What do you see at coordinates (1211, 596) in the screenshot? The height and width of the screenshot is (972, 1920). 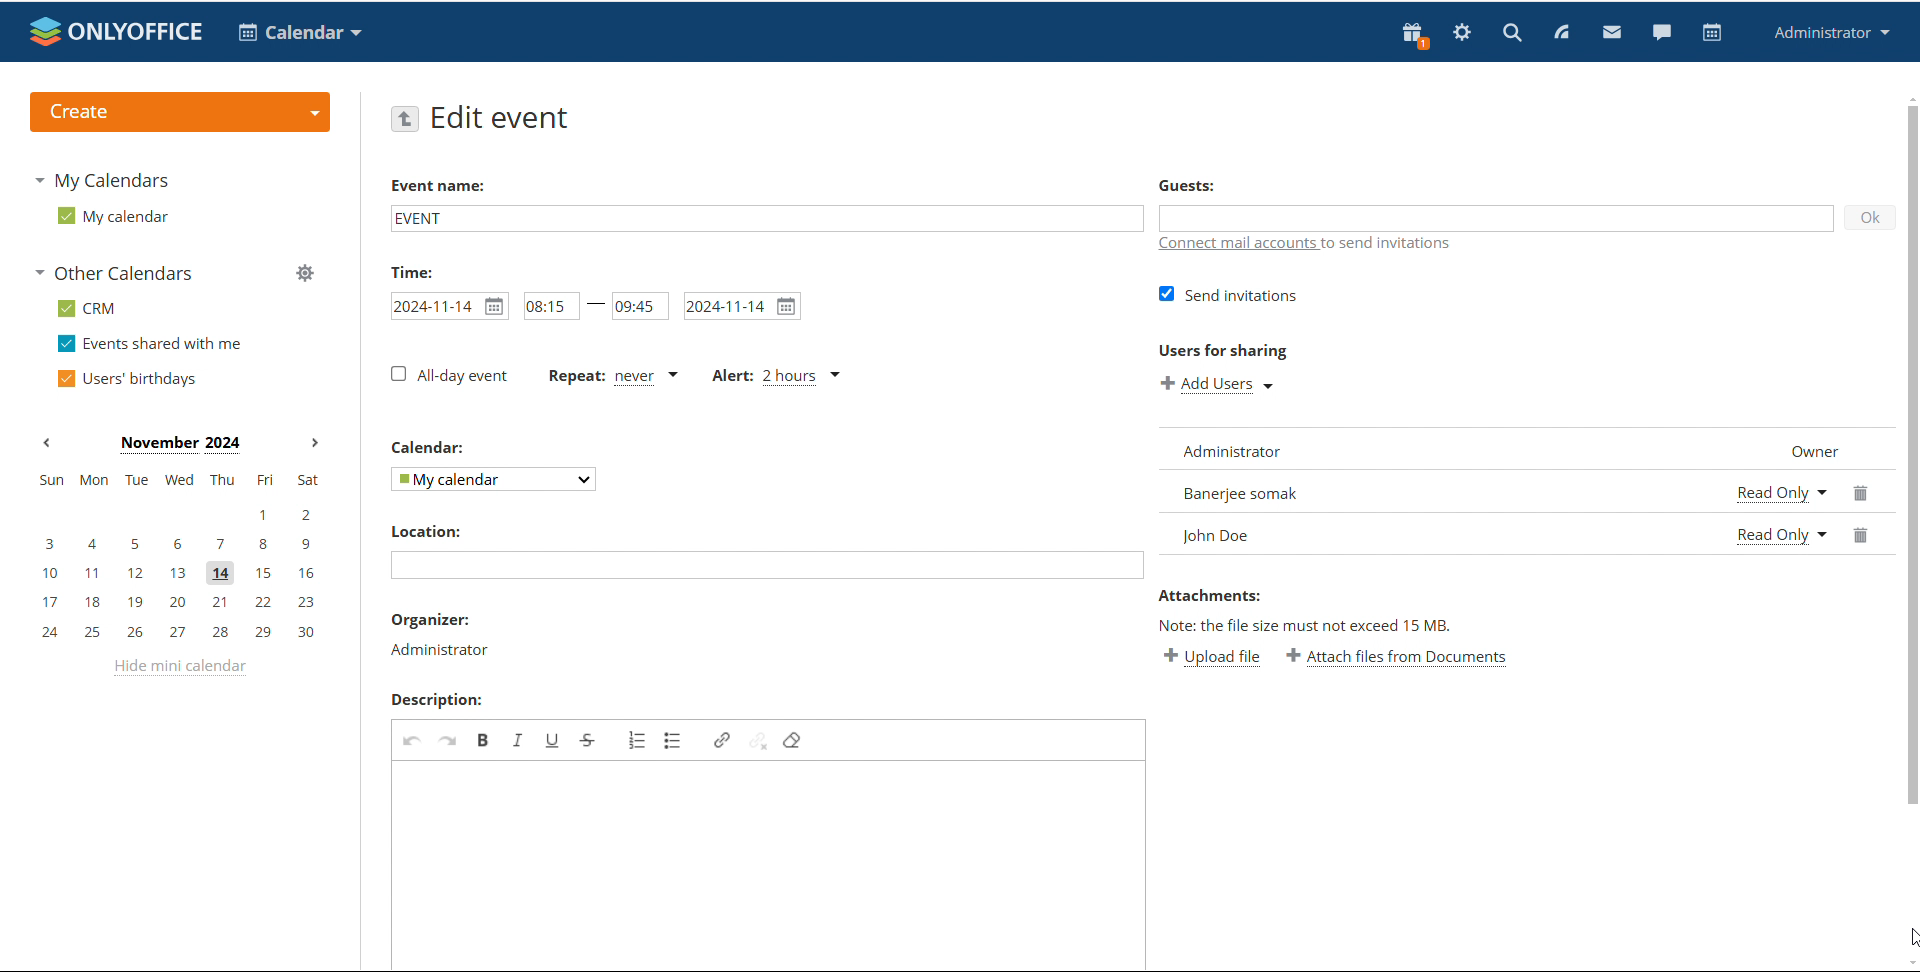 I see `Attachments` at bounding box center [1211, 596].